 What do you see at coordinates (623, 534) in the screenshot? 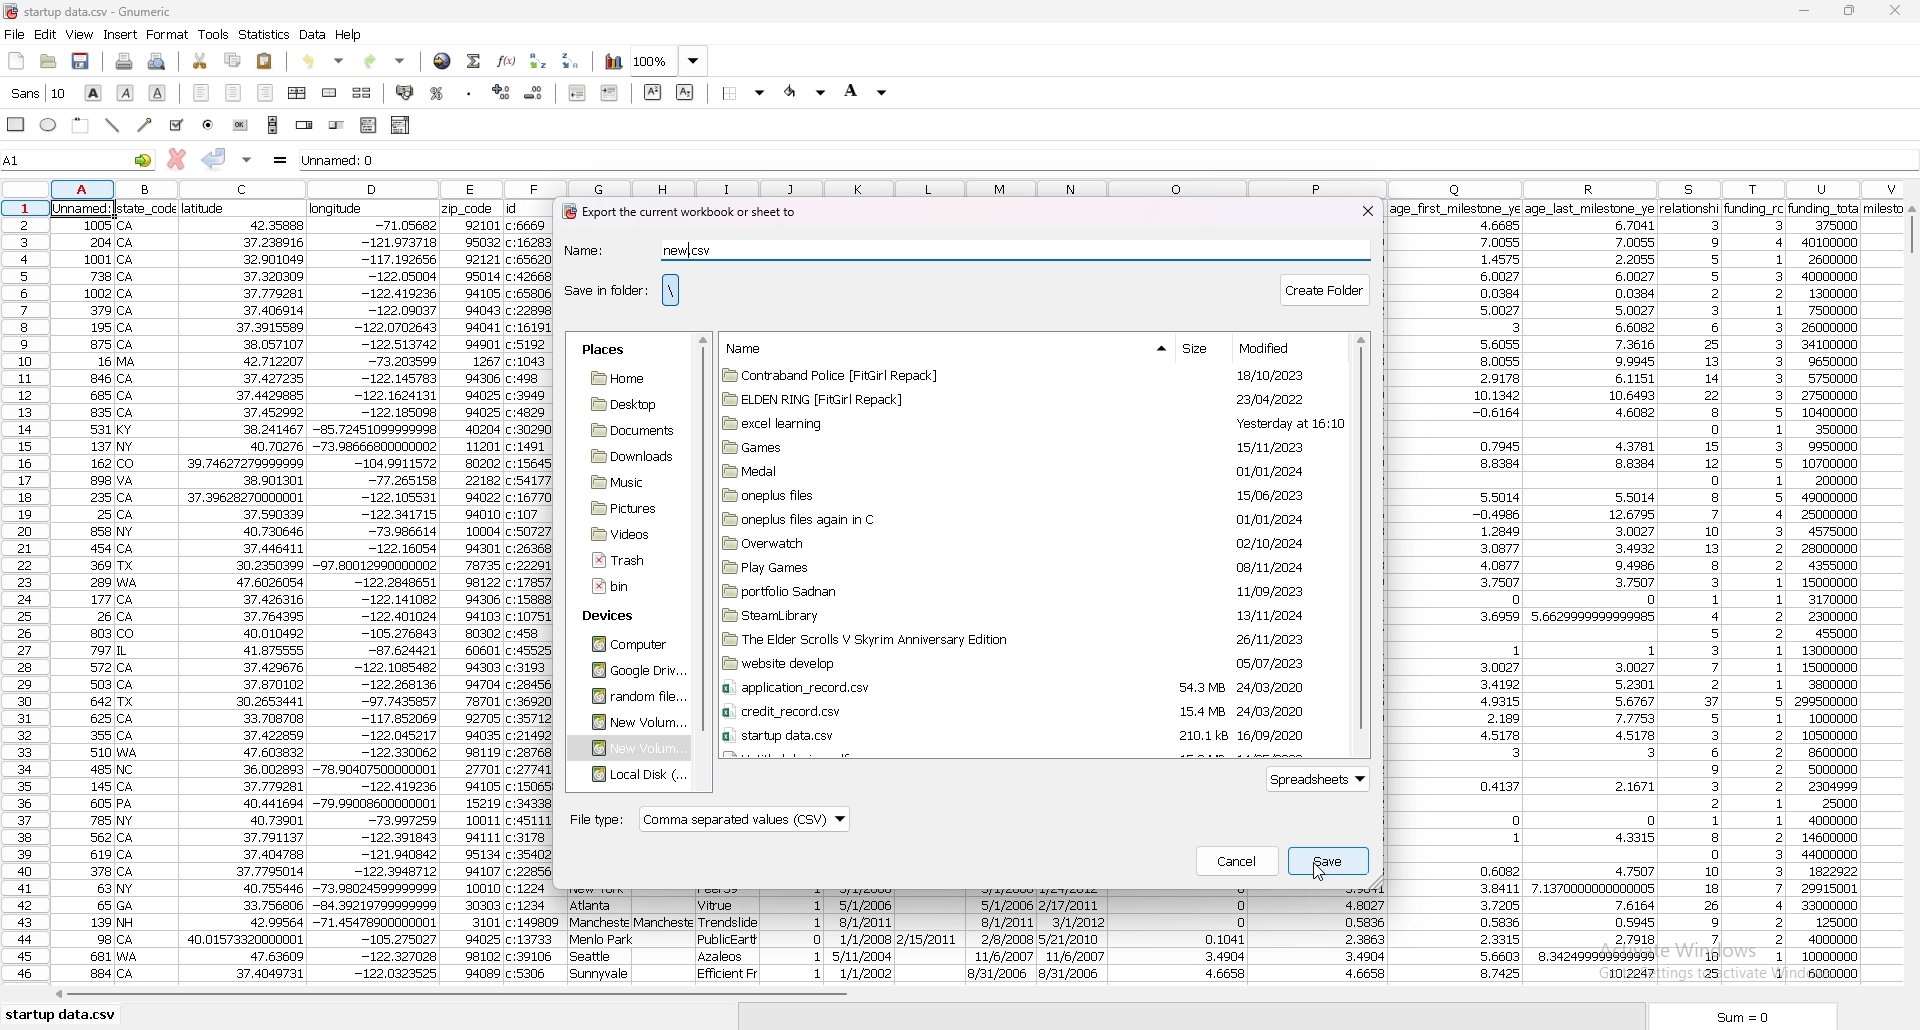
I see `folder` at bounding box center [623, 534].